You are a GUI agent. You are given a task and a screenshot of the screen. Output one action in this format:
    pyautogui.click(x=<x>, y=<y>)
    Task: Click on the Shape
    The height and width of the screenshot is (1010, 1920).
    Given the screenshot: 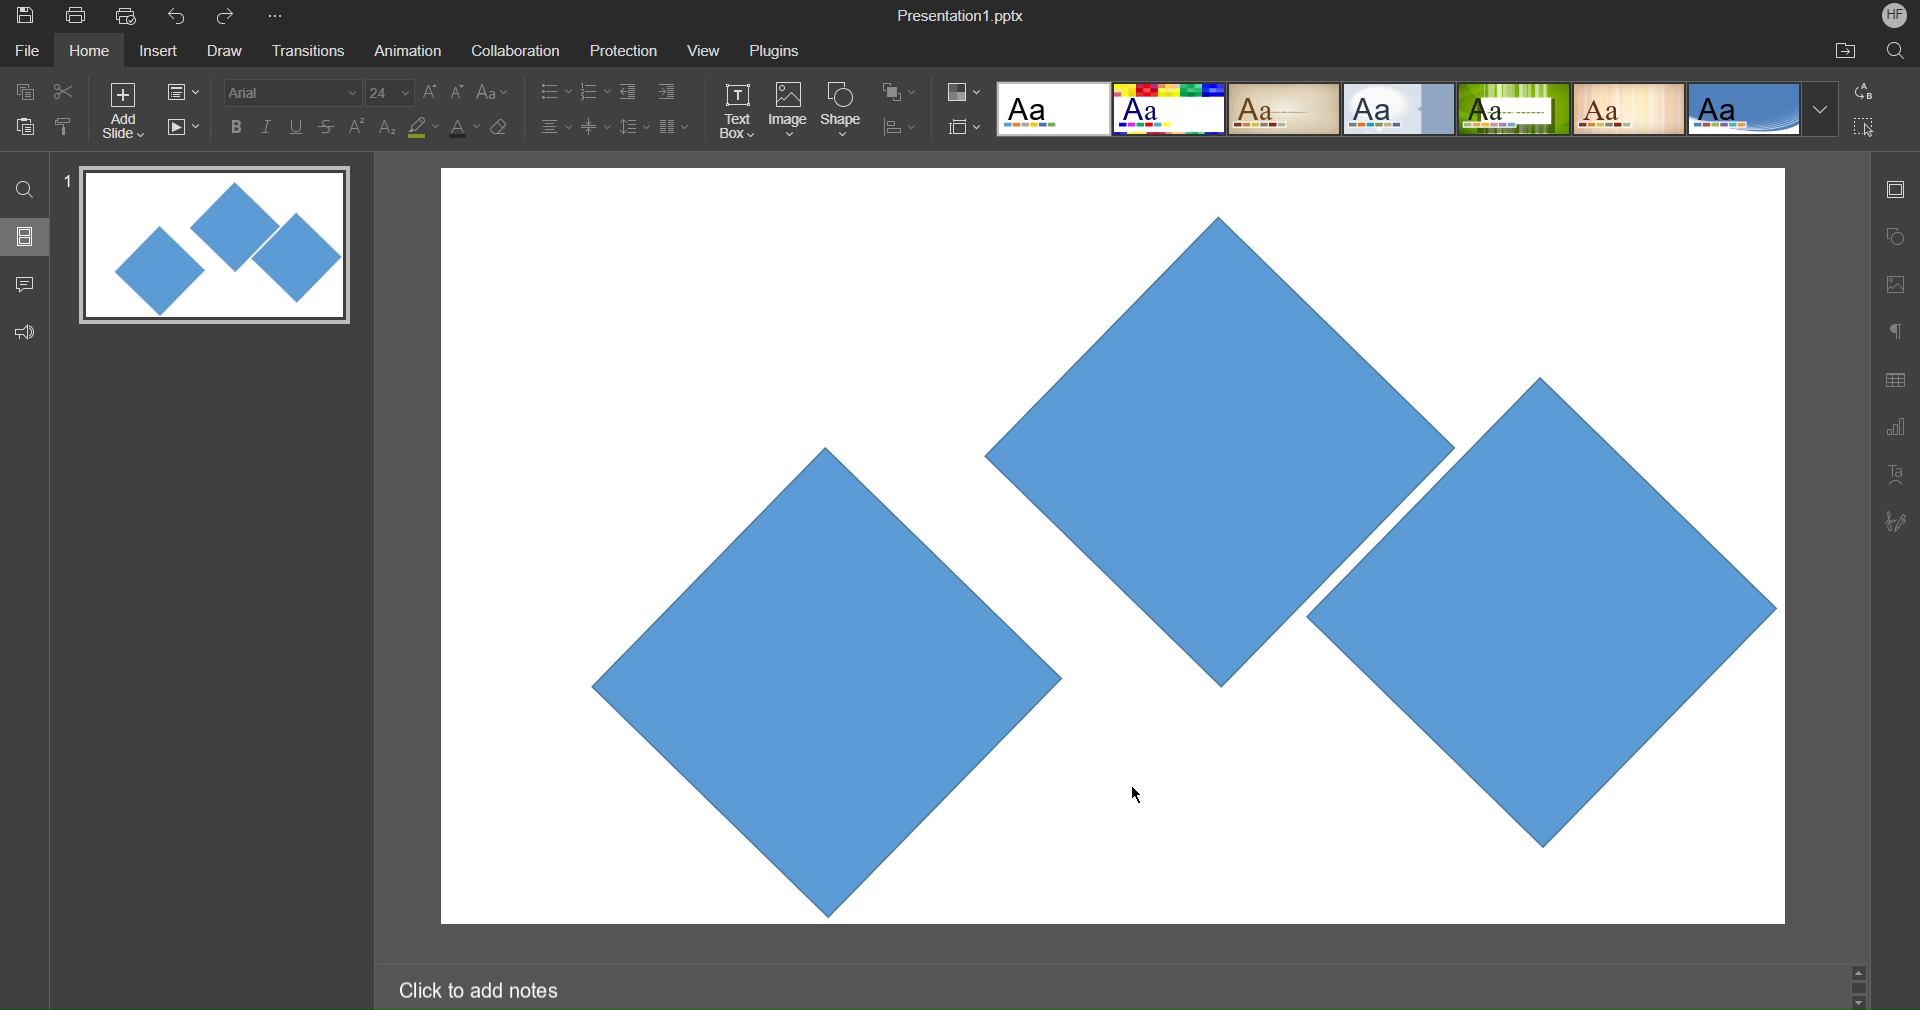 What is the action you would take?
    pyautogui.click(x=843, y=112)
    